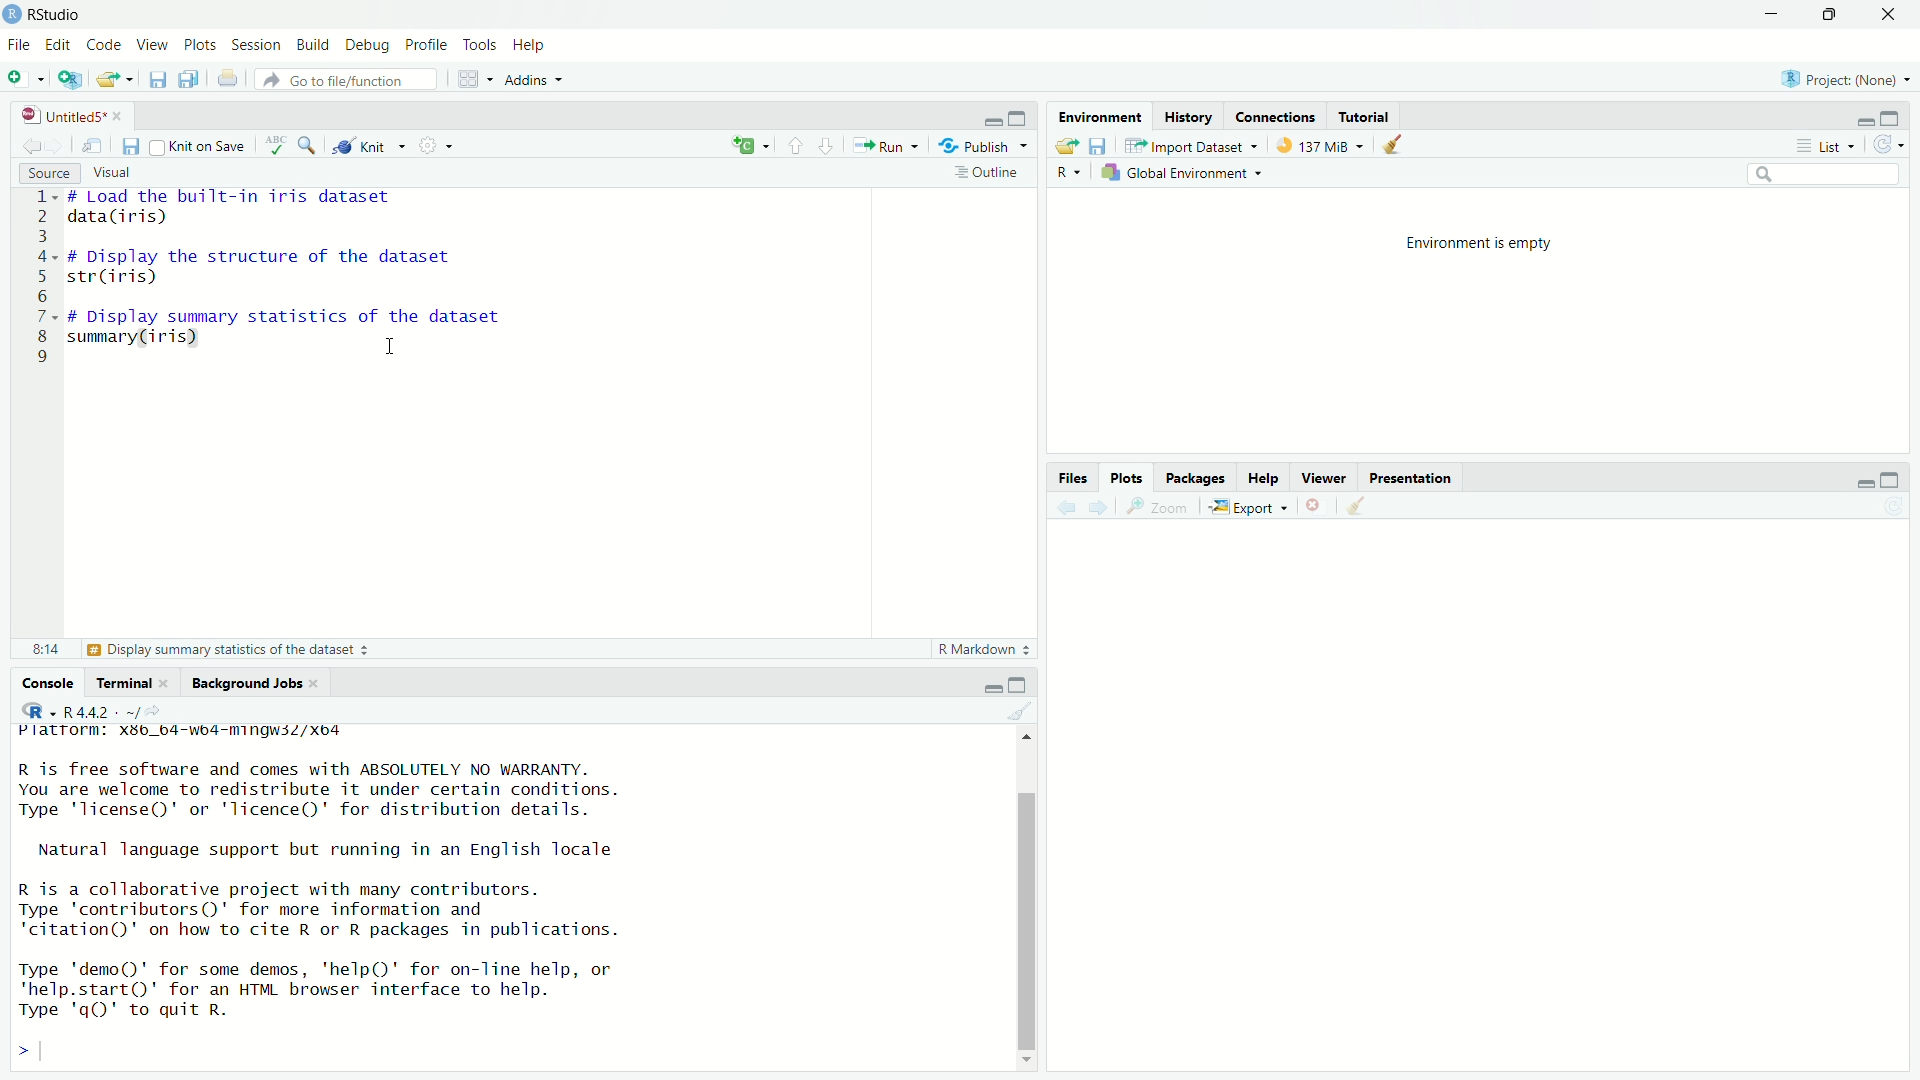 The width and height of the screenshot is (1920, 1080). I want to click on Save current file, so click(157, 80).